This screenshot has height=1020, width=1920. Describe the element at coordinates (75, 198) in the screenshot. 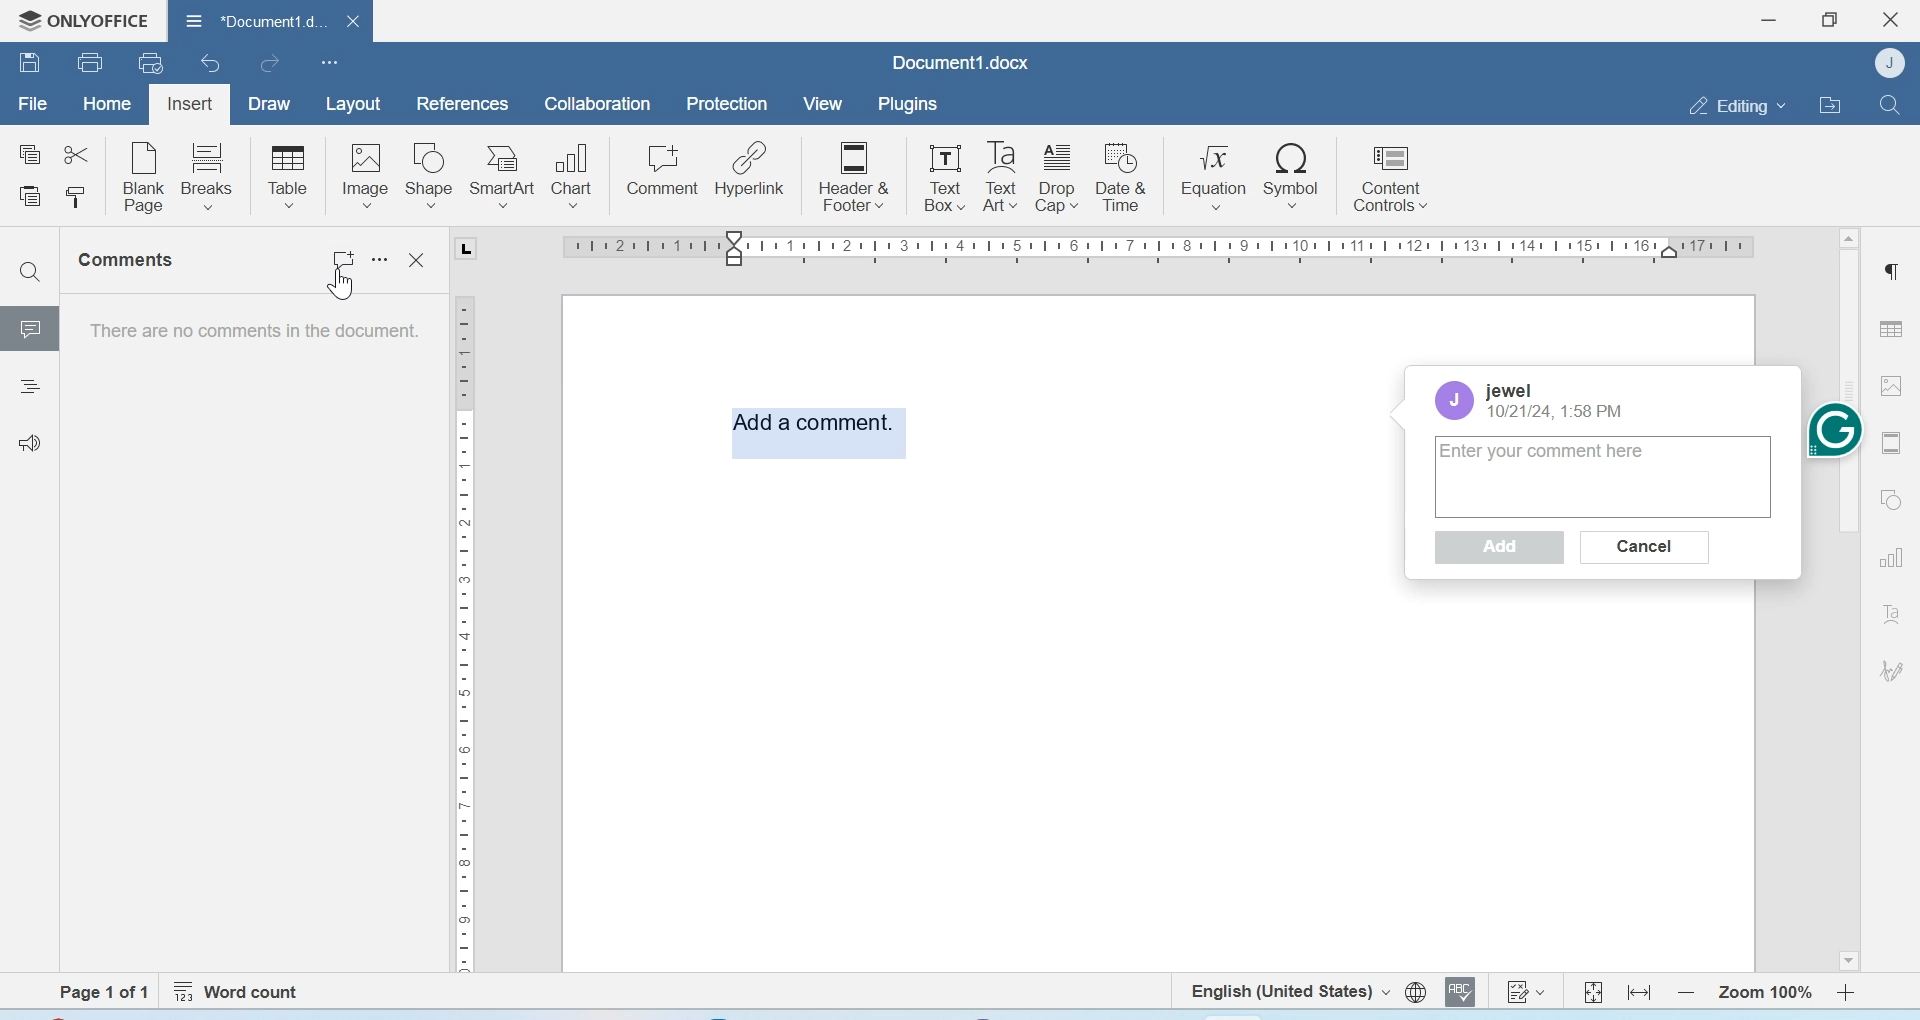

I see `Copy style` at that location.